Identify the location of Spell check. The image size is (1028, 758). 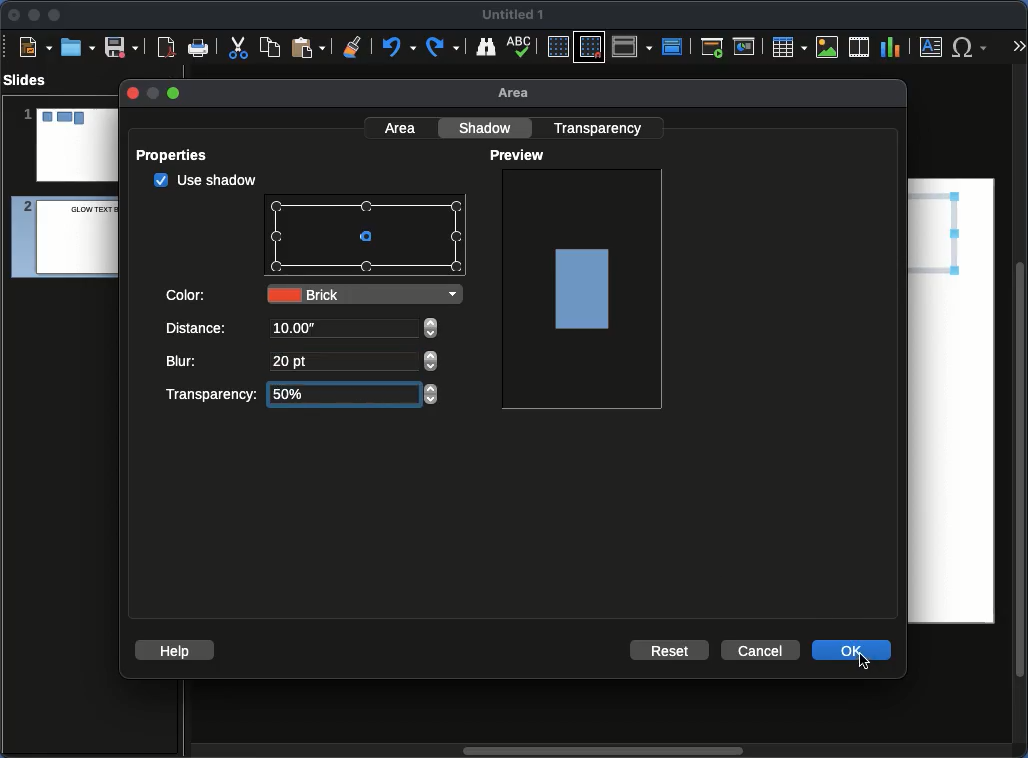
(521, 48).